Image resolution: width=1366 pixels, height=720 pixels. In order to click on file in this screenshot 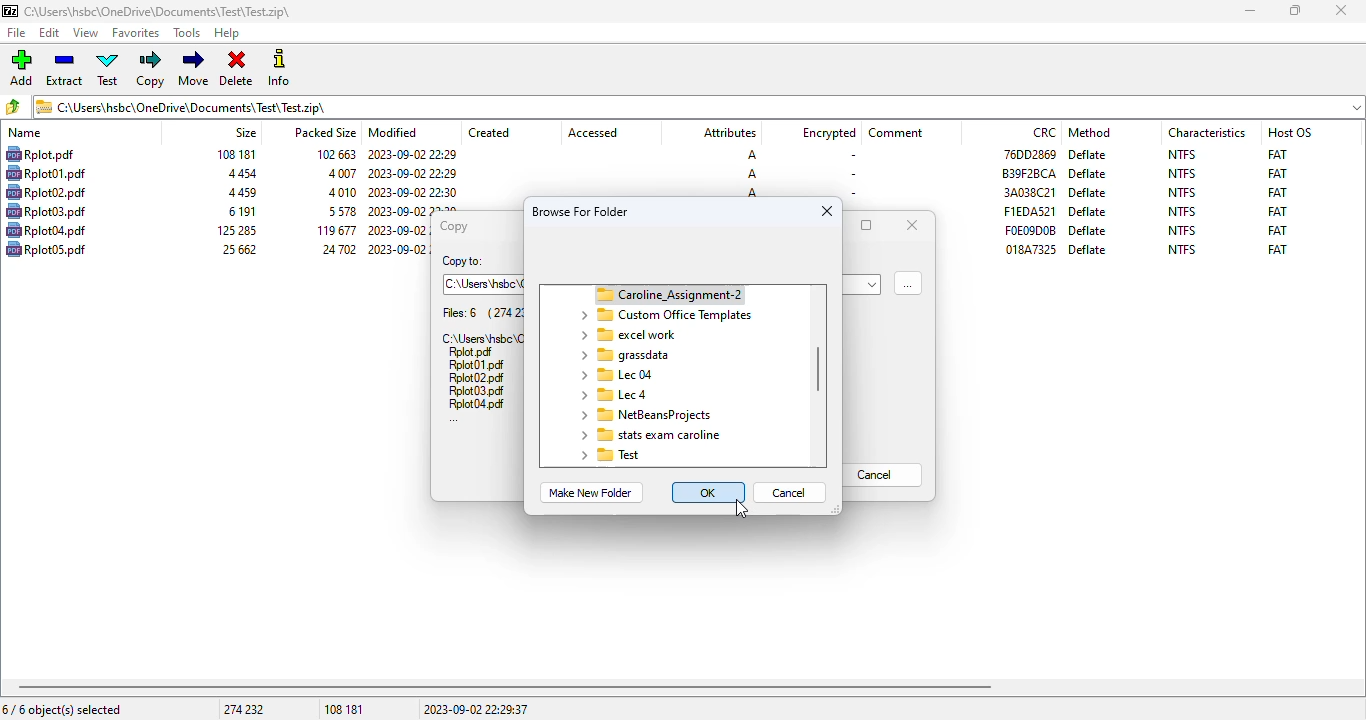, I will do `click(46, 211)`.